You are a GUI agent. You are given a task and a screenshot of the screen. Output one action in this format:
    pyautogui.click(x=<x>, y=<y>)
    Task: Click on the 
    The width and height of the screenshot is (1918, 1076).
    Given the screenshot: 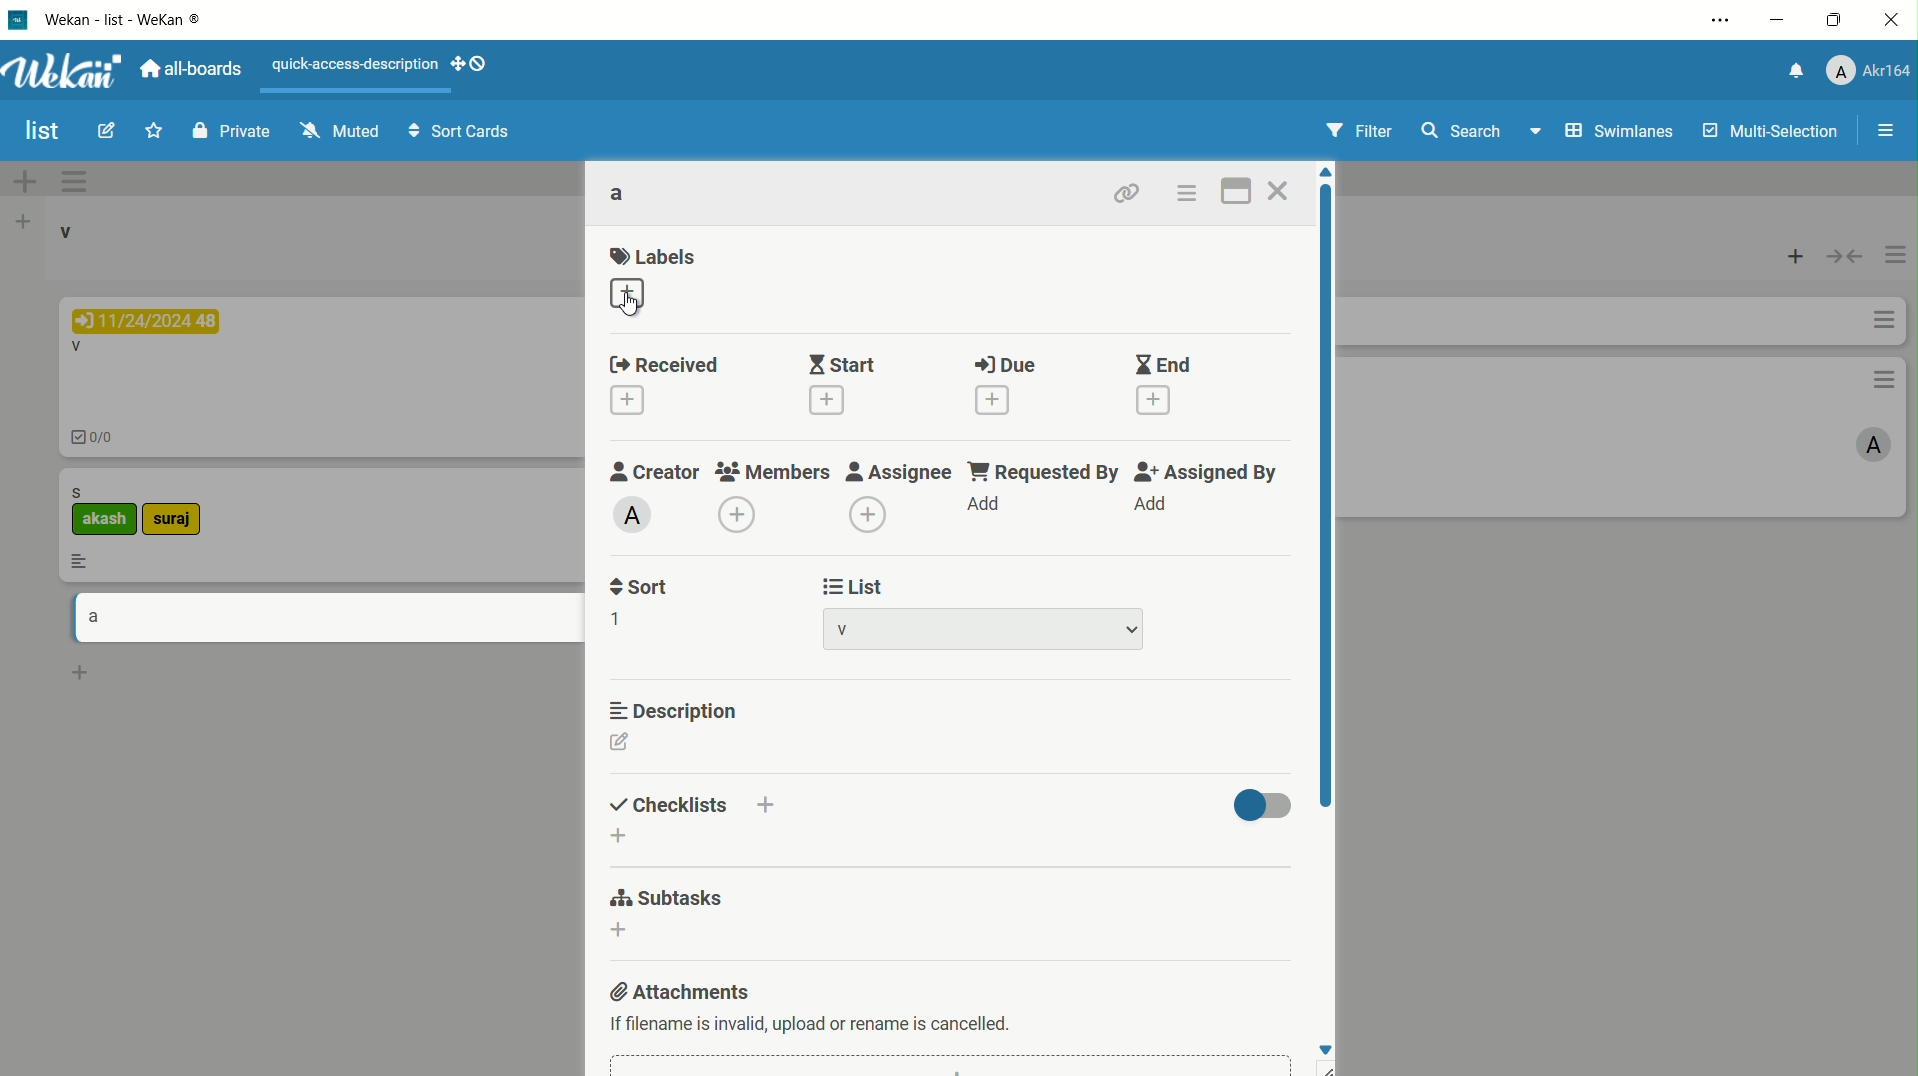 What is the action you would take?
    pyautogui.click(x=616, y=619)
    